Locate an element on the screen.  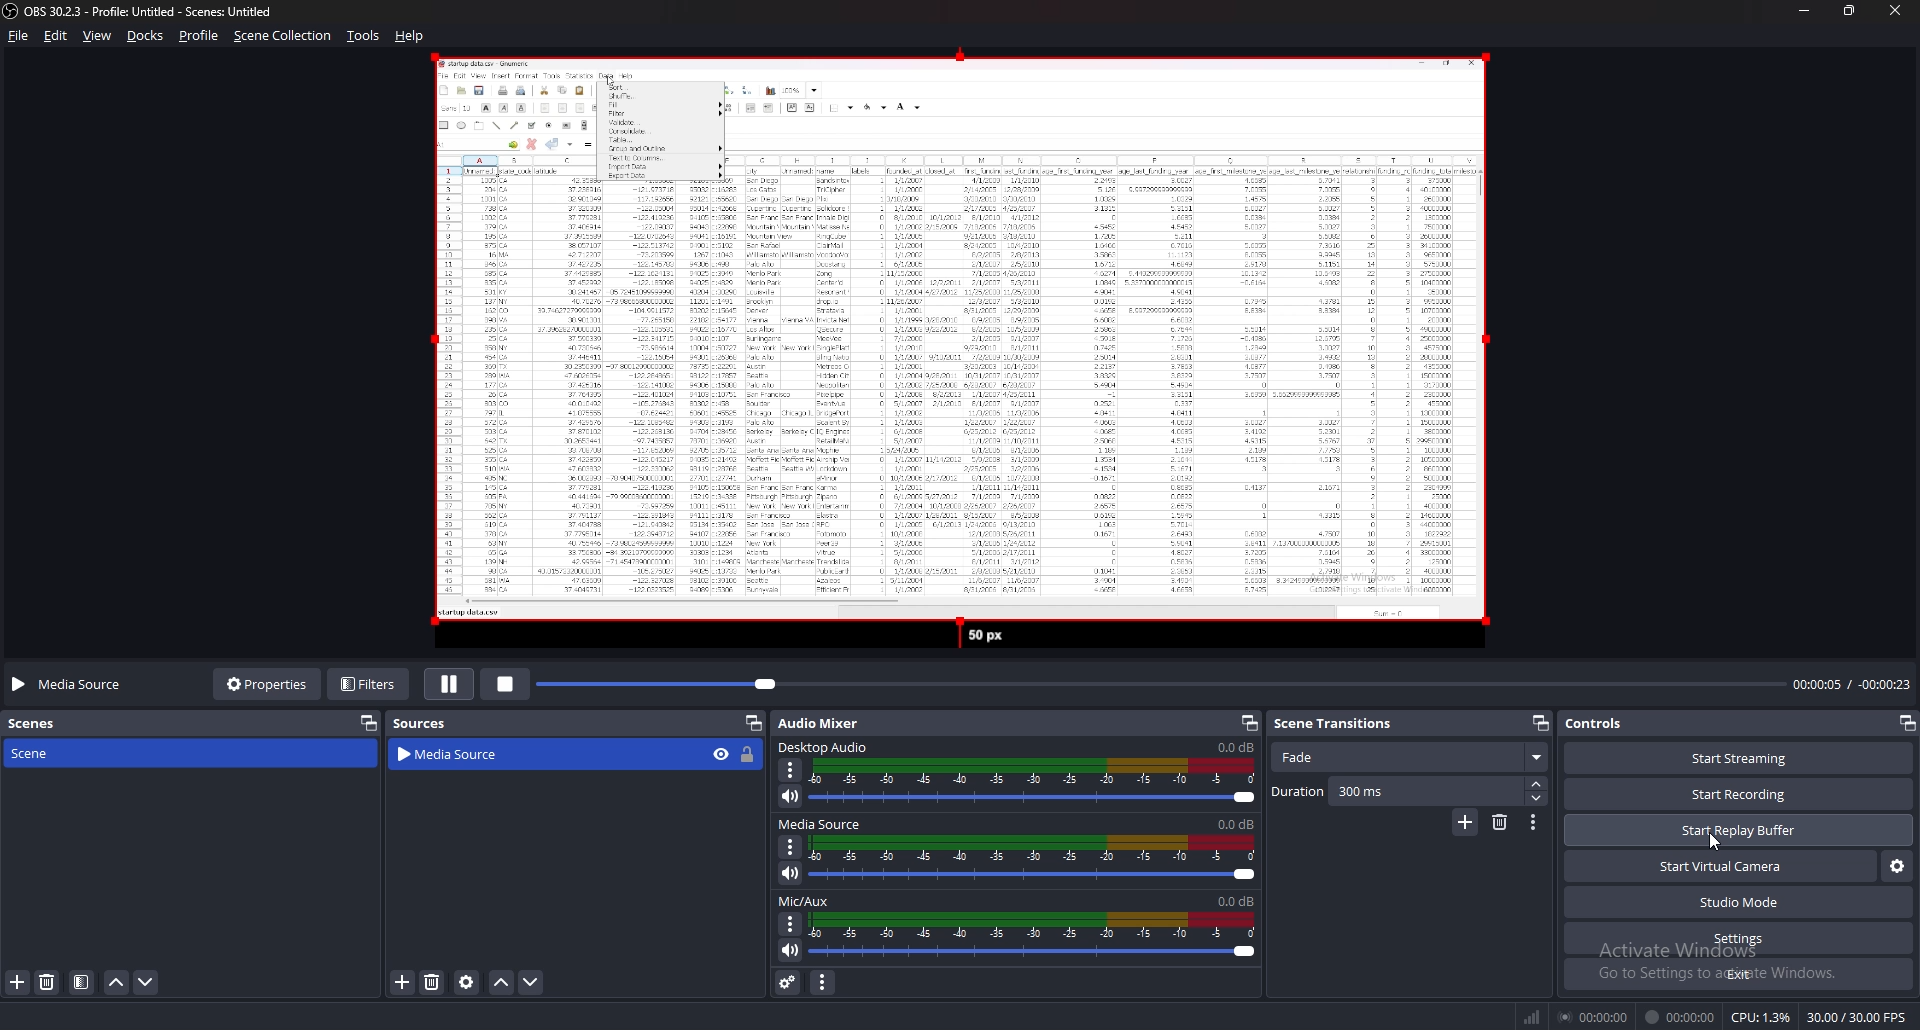
lock is located at coordinates (749, 756).